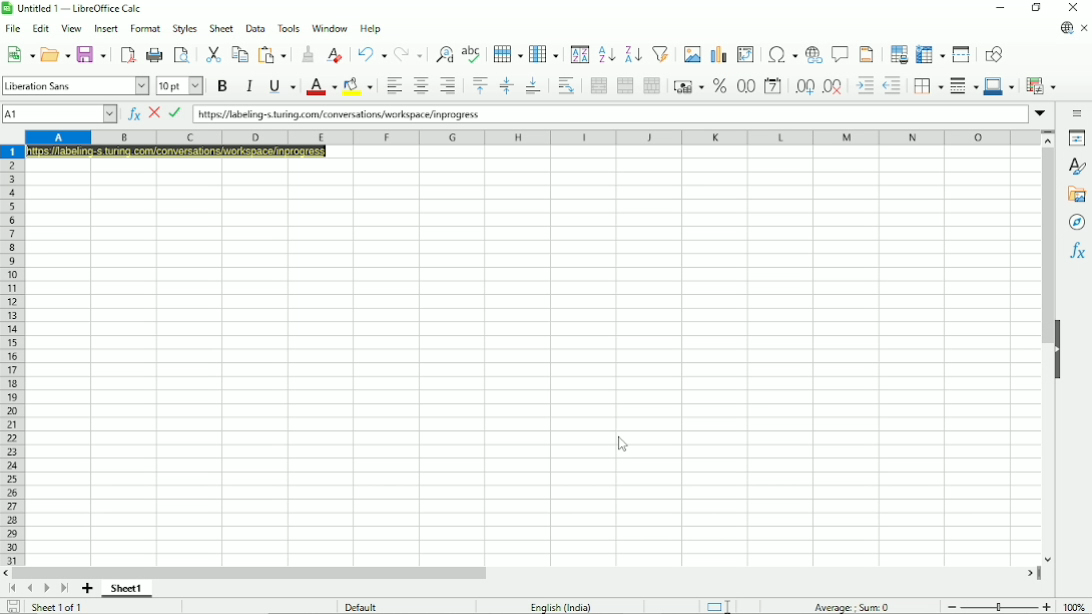 The width and height of the screenshot is (1092, 614). I want to click on Average, sum 0, so click(852, 606).